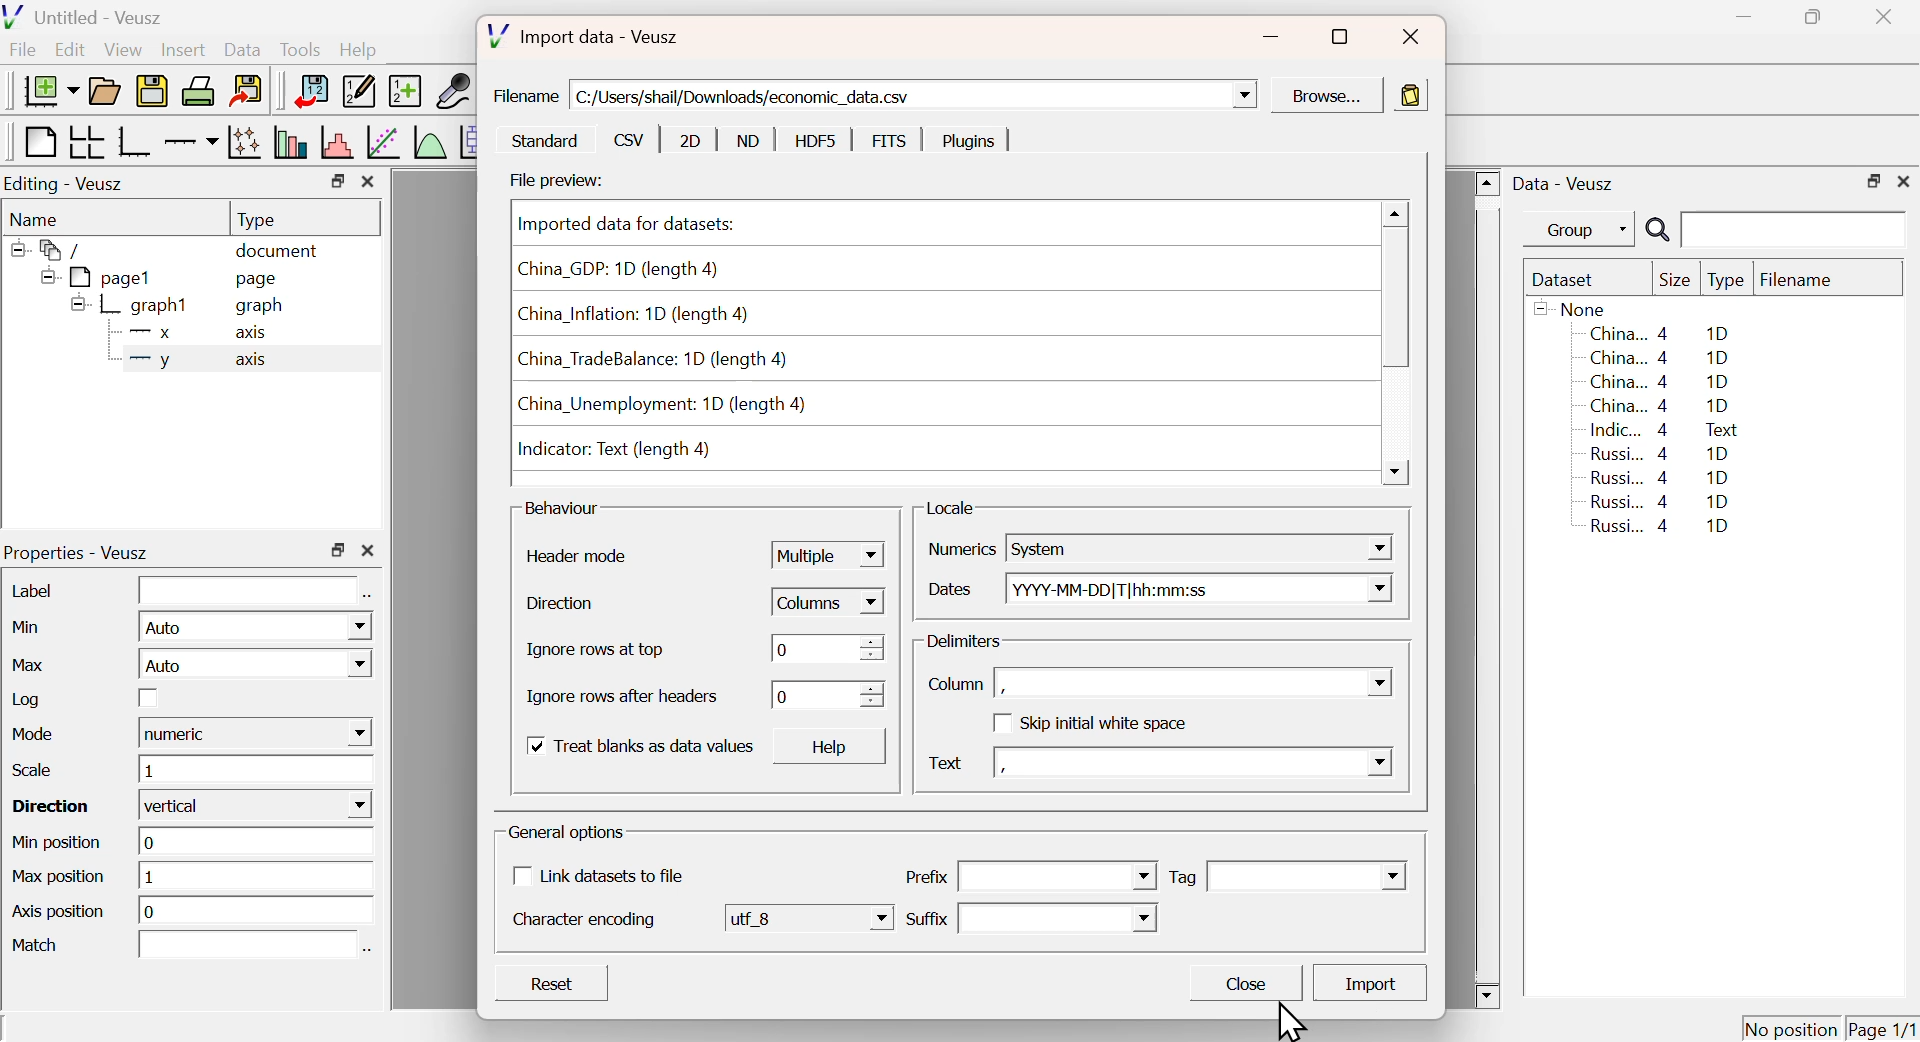 Image resolution: width=1920 pixels, height=1042 pixels. Describe the element at coordinates (356, 92) in the screenshot. I see `Edit or add new data sets` at that location.